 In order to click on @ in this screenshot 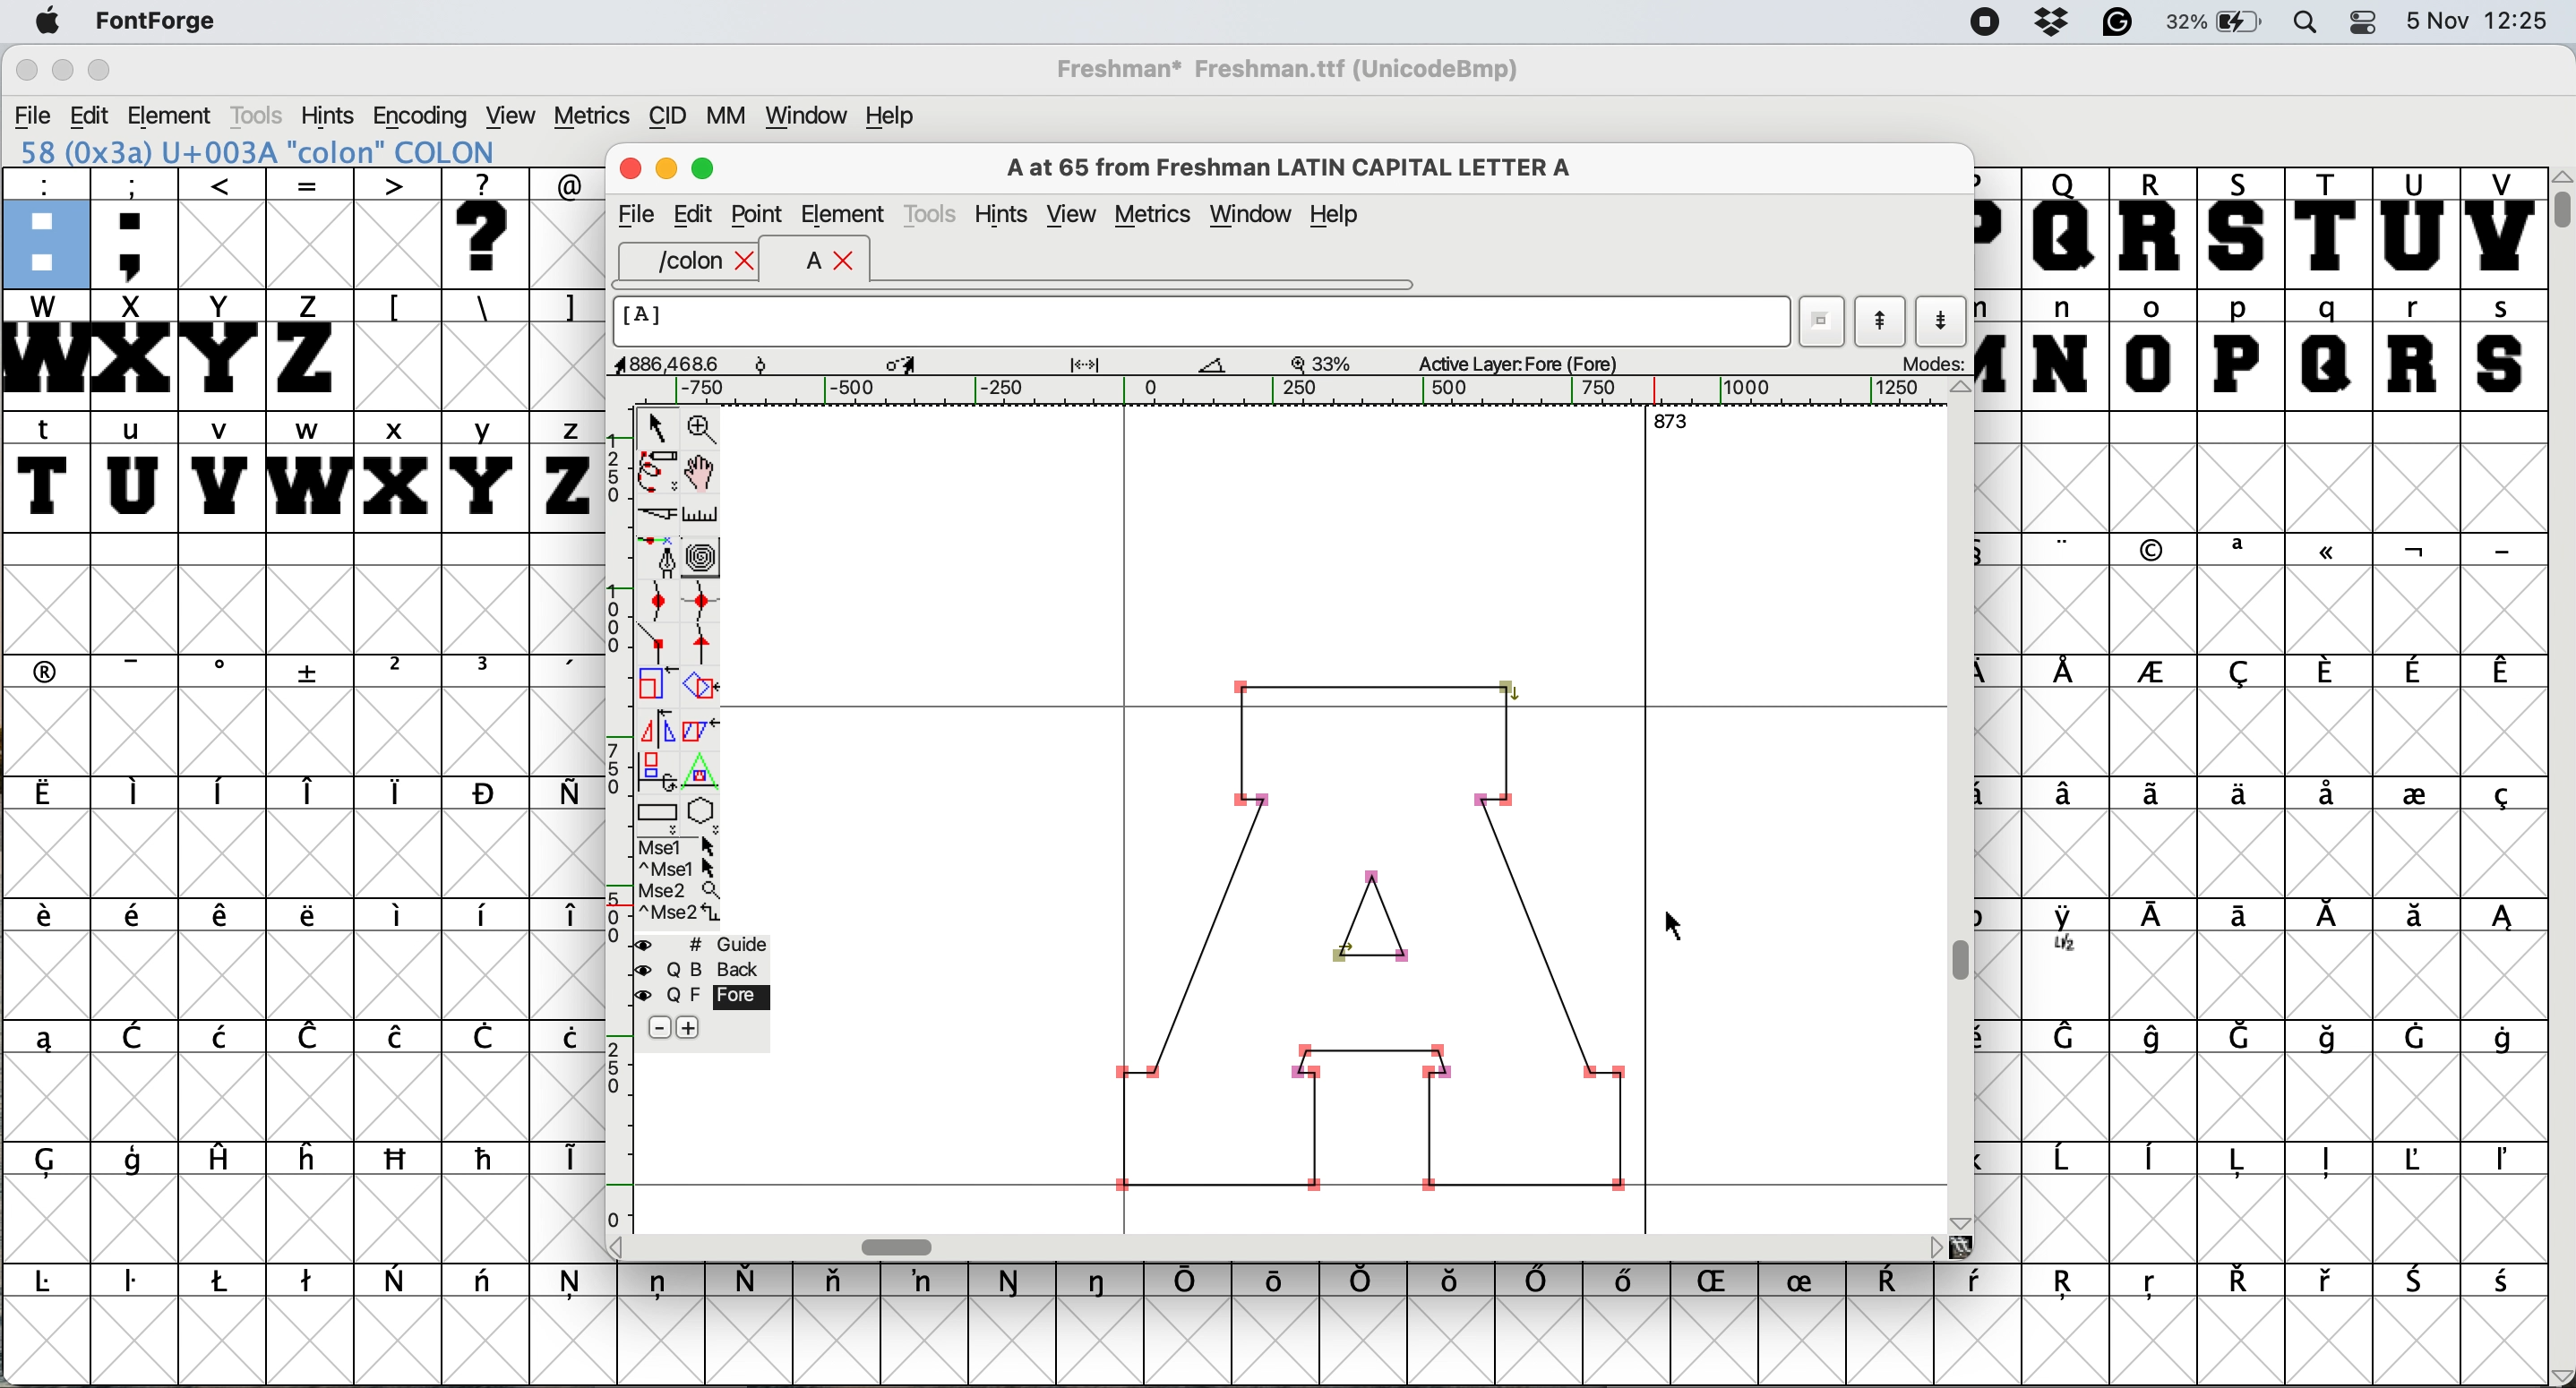, I will do `click(566, 181)`.